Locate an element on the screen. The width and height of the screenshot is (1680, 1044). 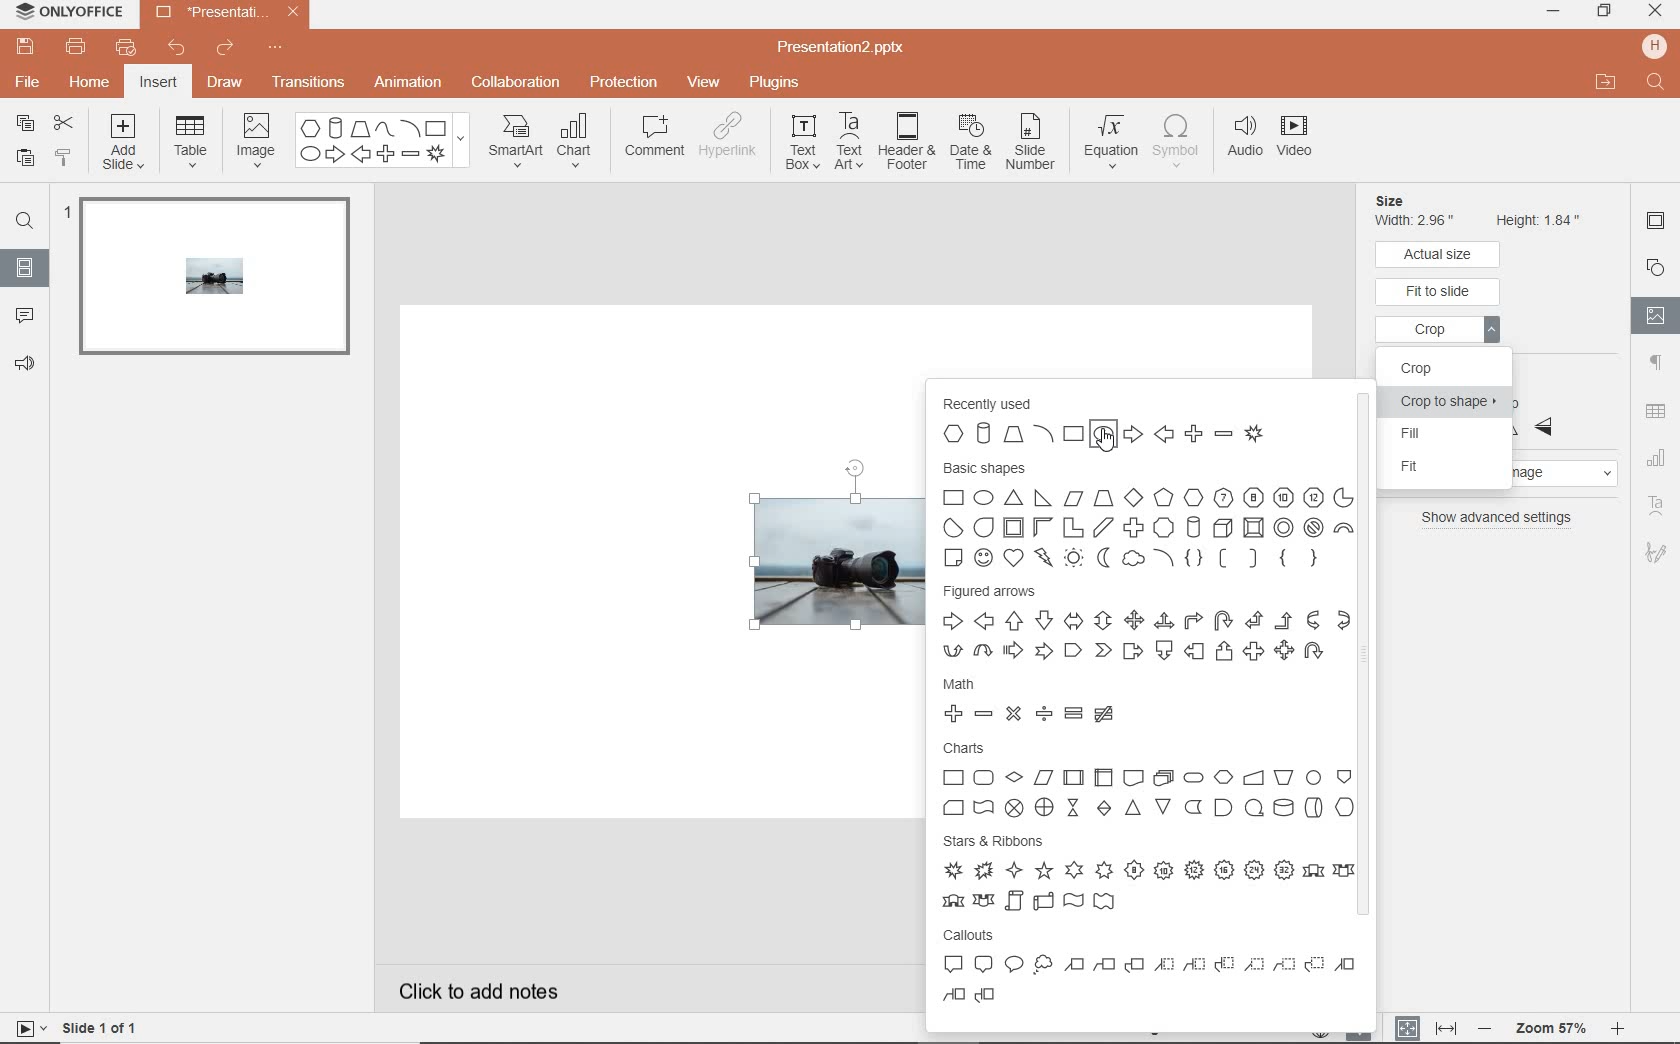
image is located at coordinates (255, 139).